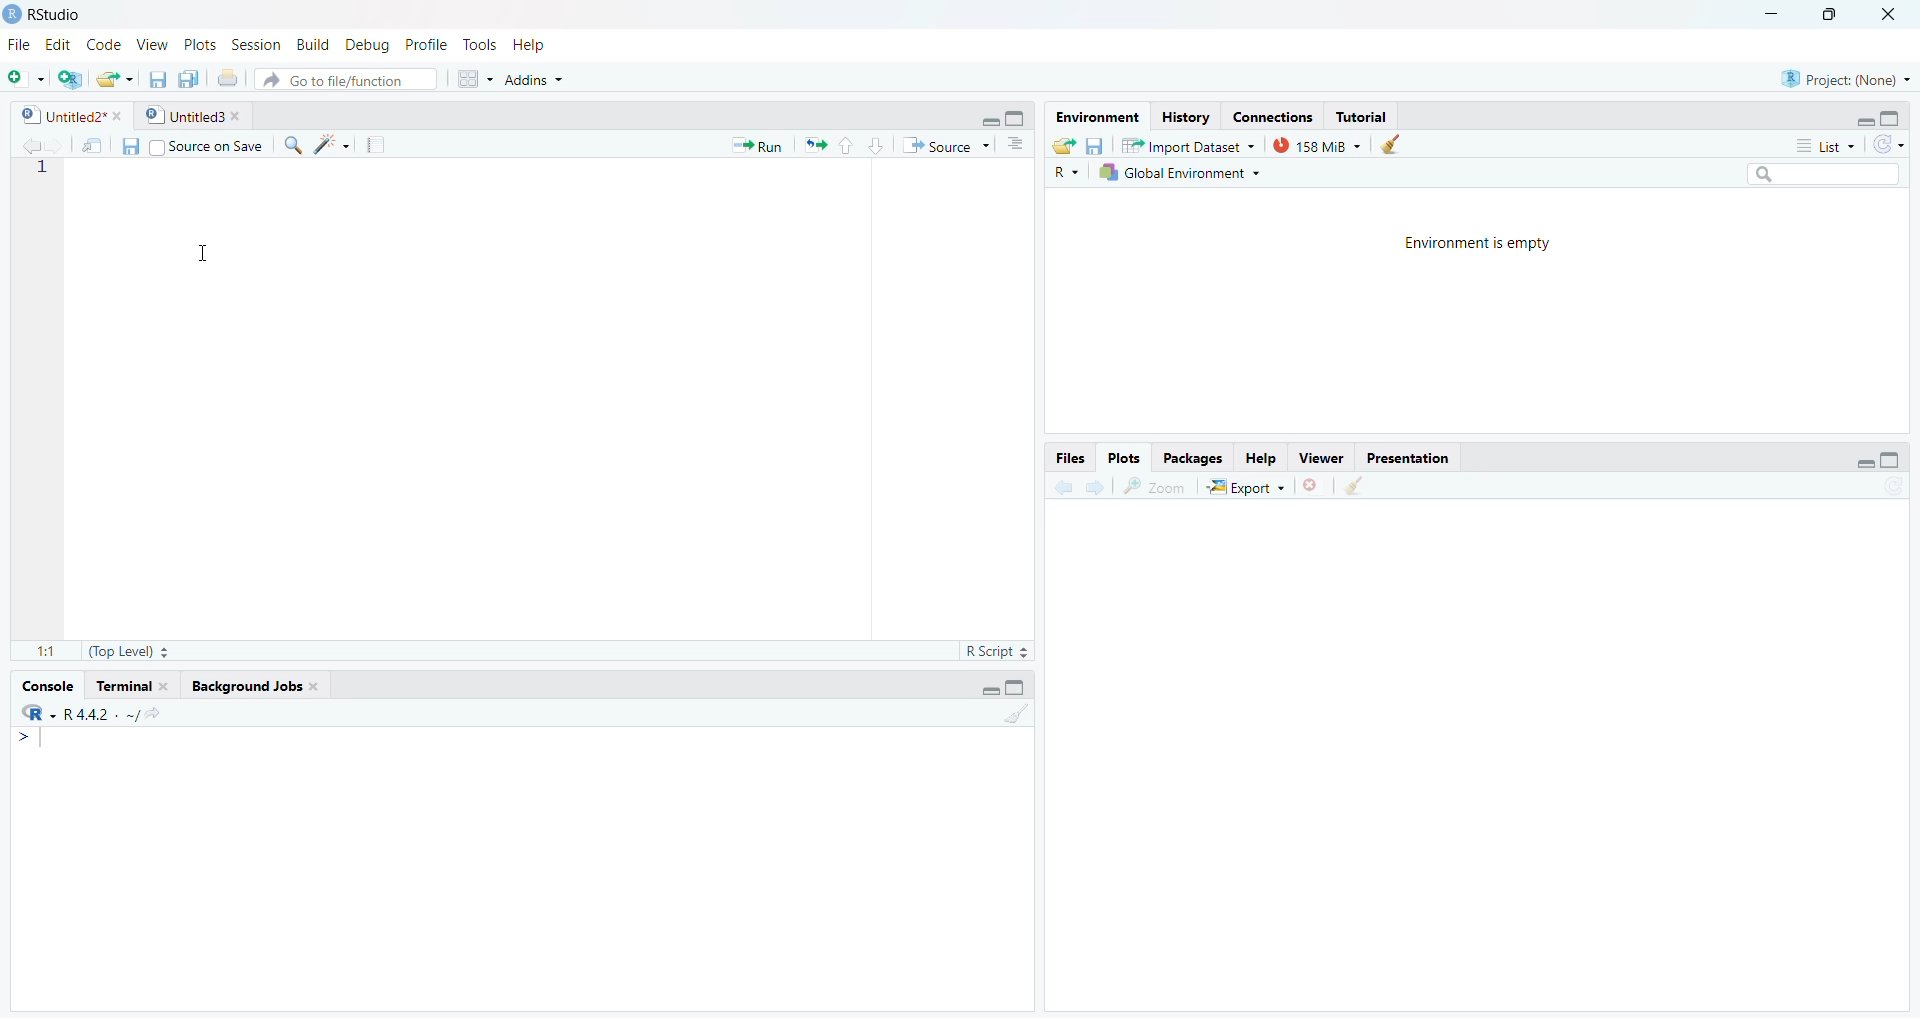 This screenshot has height=1018, width=1920. I want to click on Profile, so click(428, 44).